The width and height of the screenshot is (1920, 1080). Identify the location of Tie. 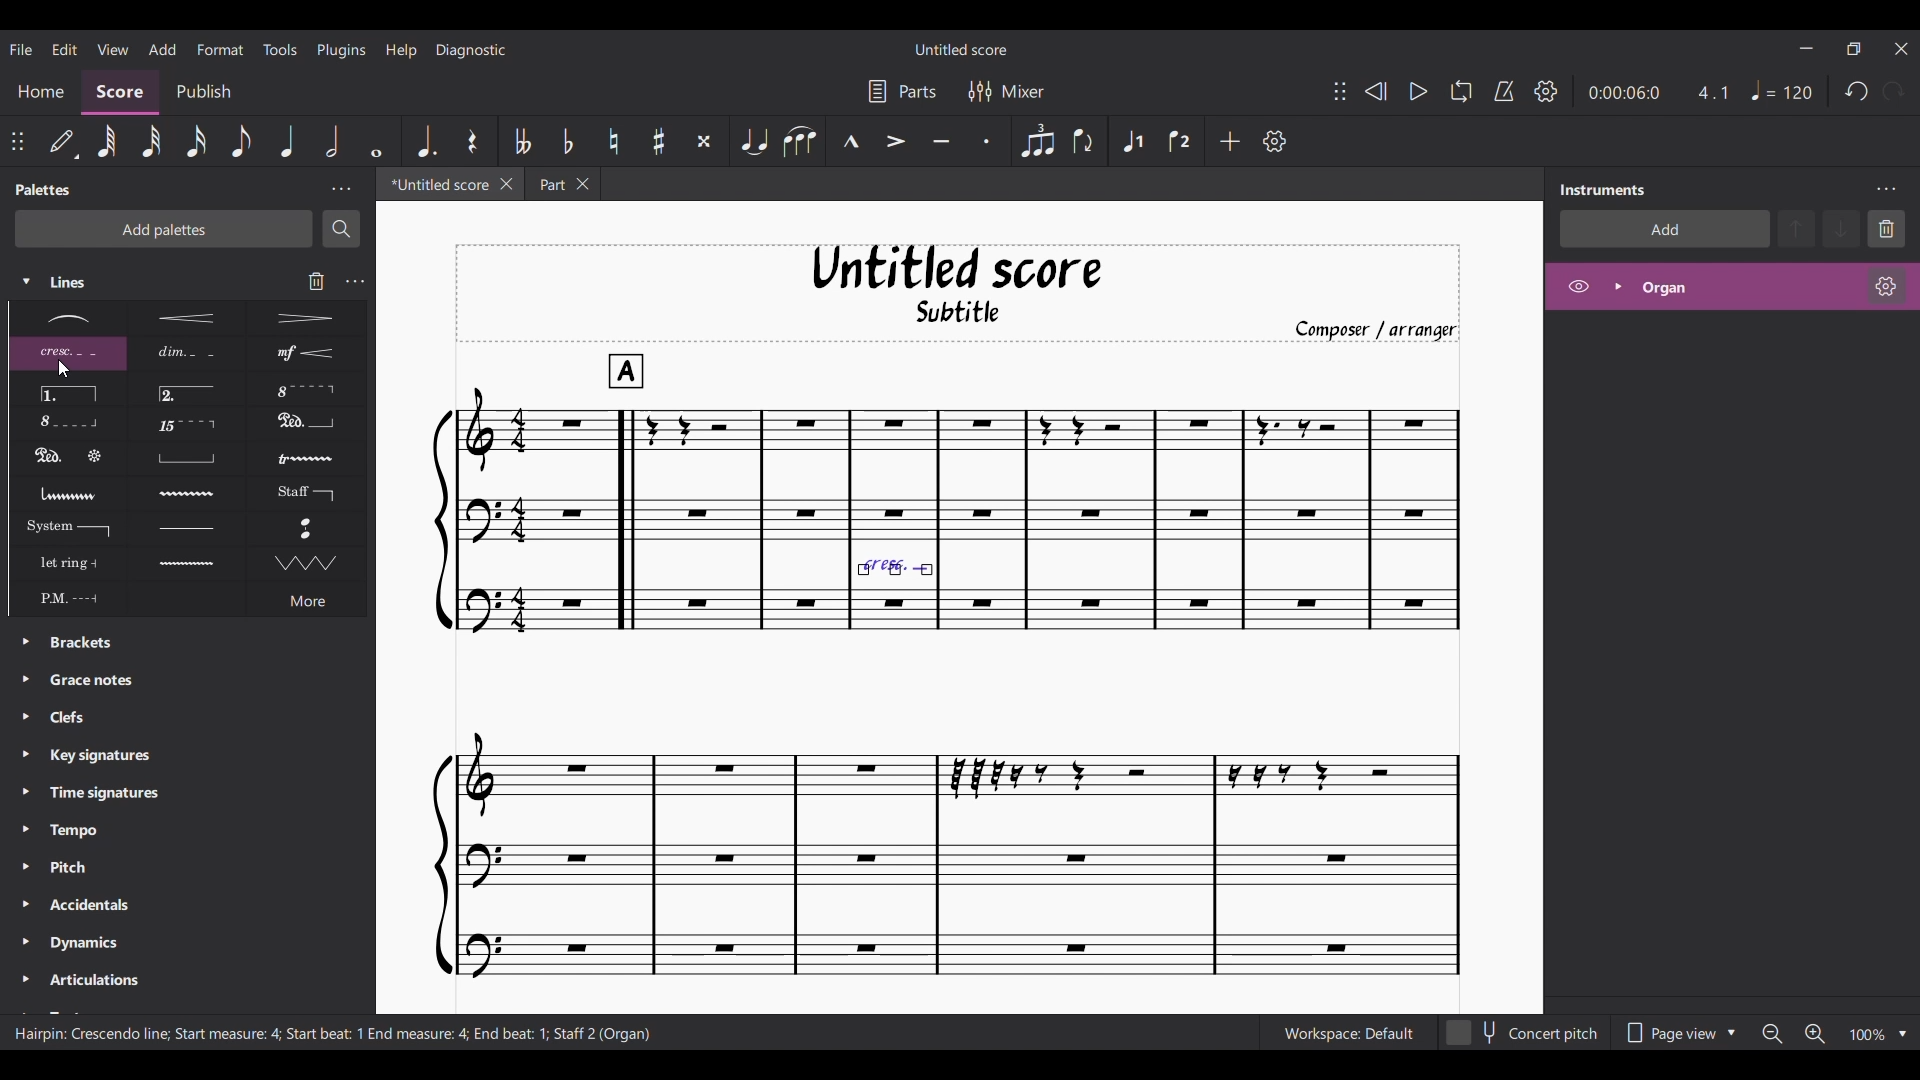
(754, 142).